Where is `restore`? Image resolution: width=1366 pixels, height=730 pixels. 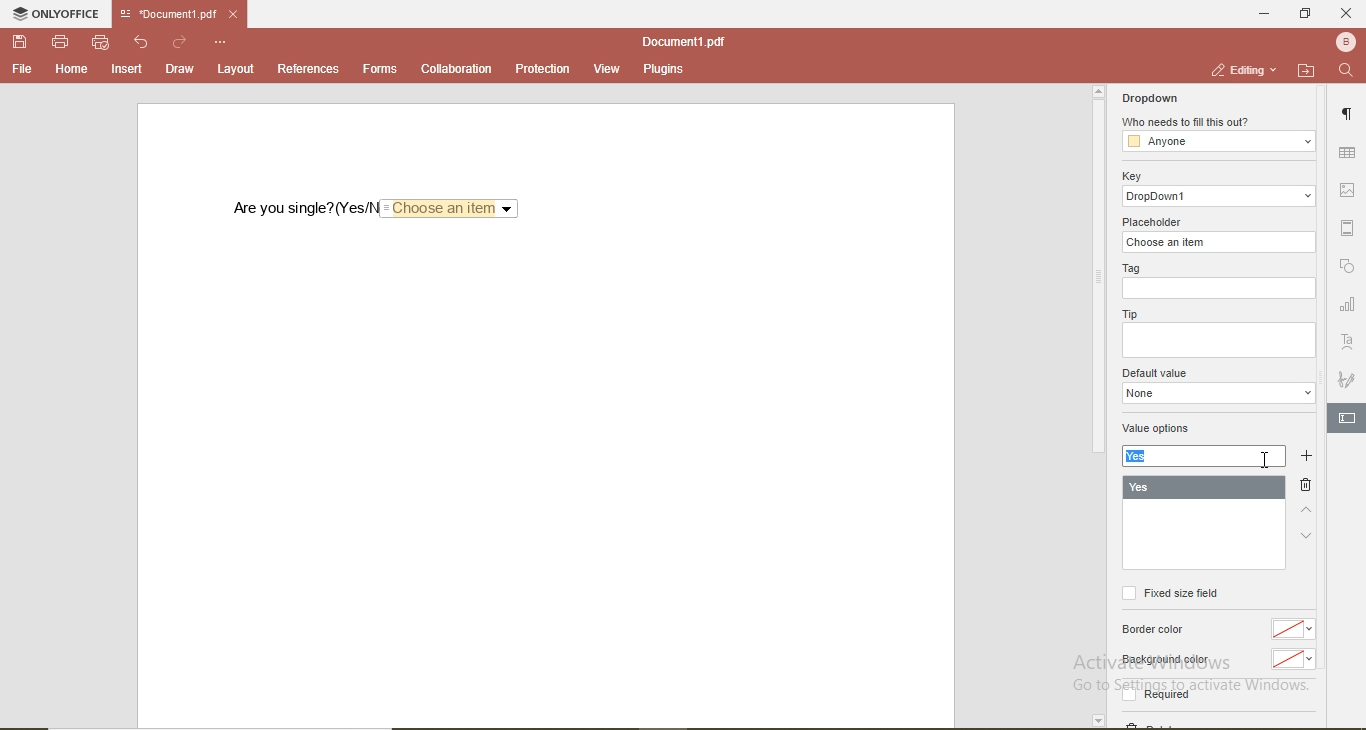 restore is located at coordinates (1308, 16).